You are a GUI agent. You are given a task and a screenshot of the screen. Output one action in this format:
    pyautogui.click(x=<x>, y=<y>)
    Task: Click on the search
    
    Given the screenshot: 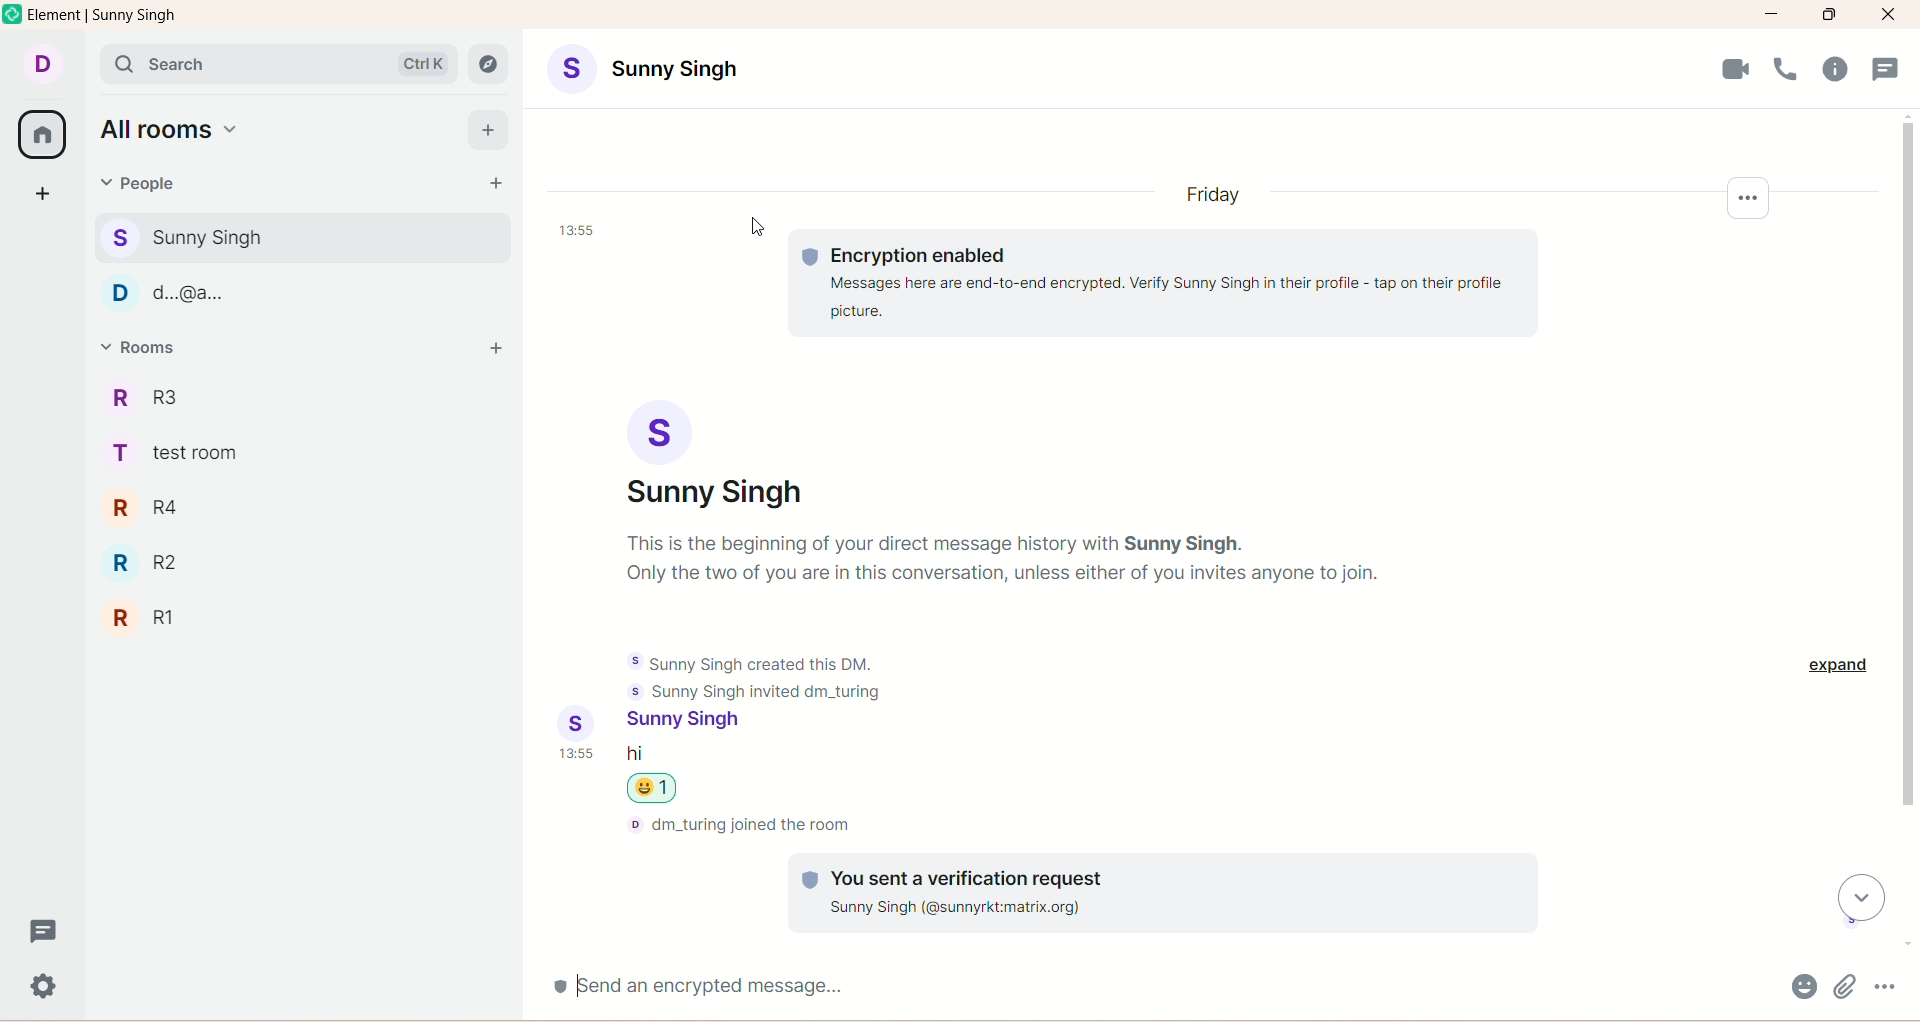 What is the action you would take?
    pyautogui.click(x=278, y=64)
    